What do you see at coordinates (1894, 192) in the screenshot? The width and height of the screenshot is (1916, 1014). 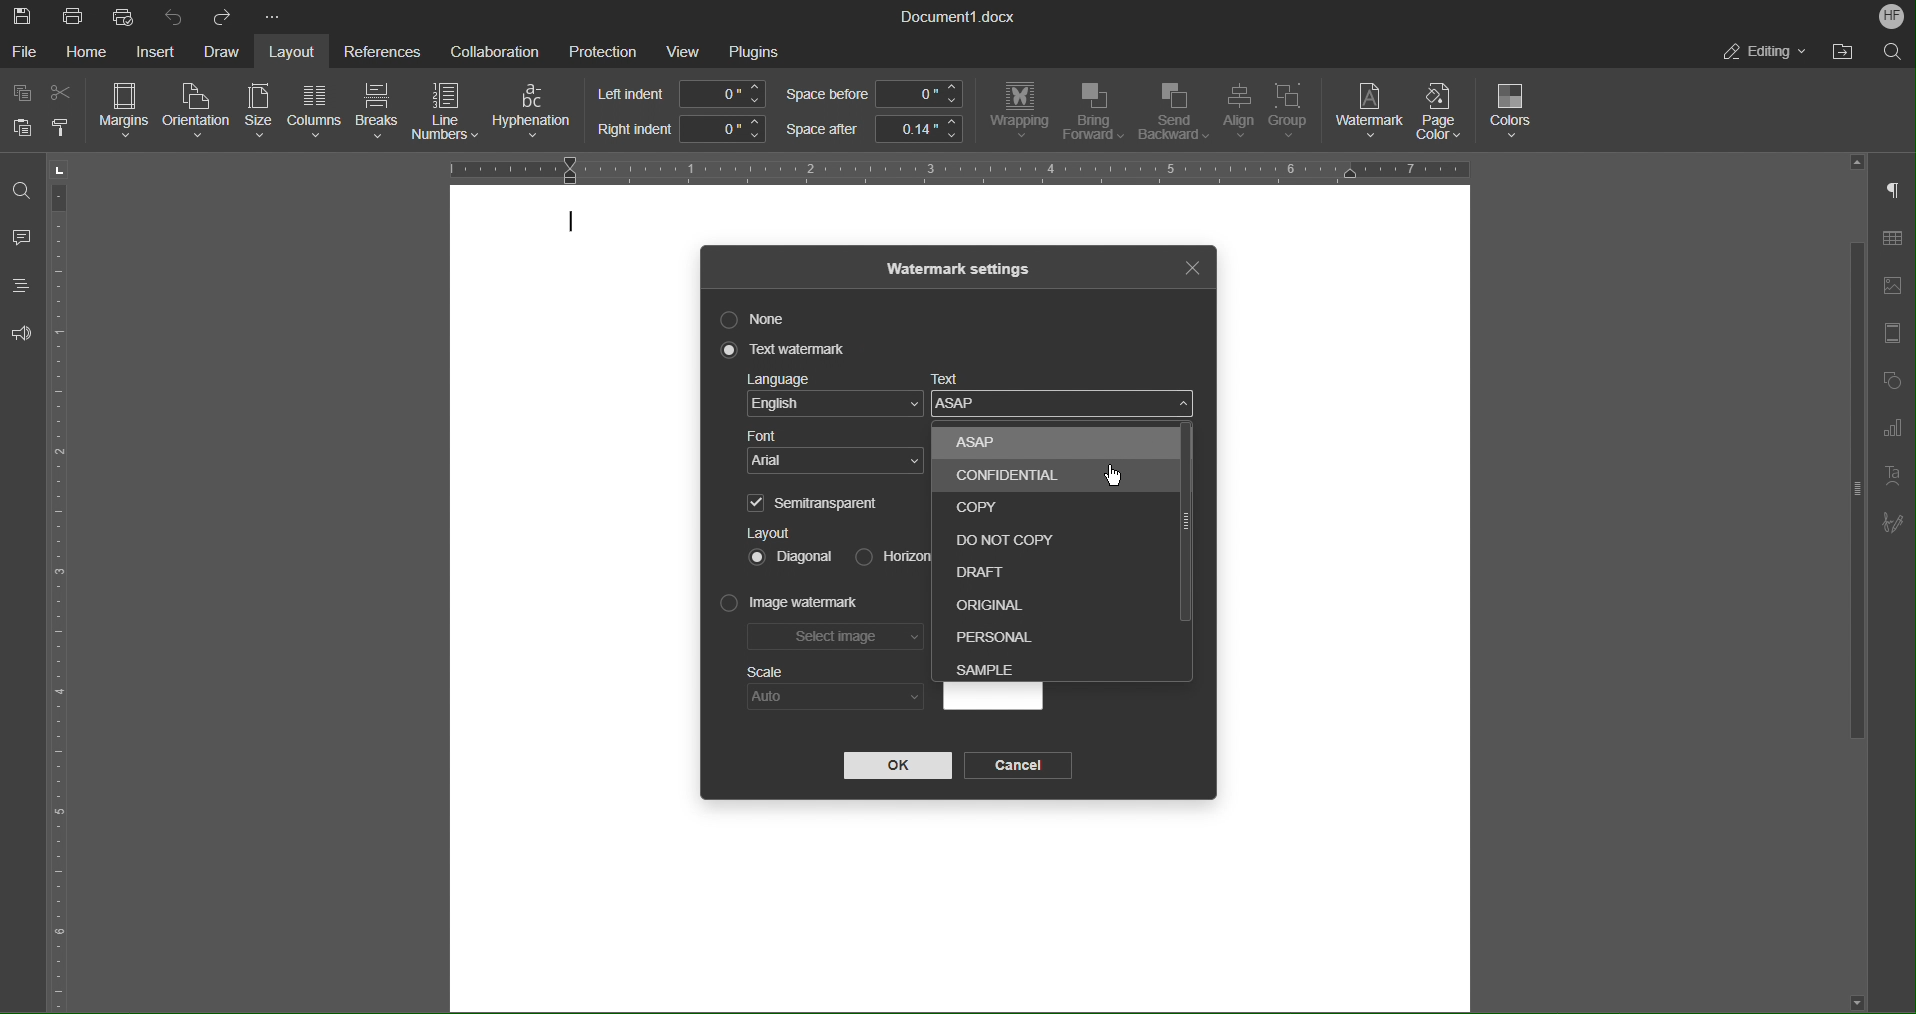 I see `Non-Printing Characters` at bounding box center [1894, 192].